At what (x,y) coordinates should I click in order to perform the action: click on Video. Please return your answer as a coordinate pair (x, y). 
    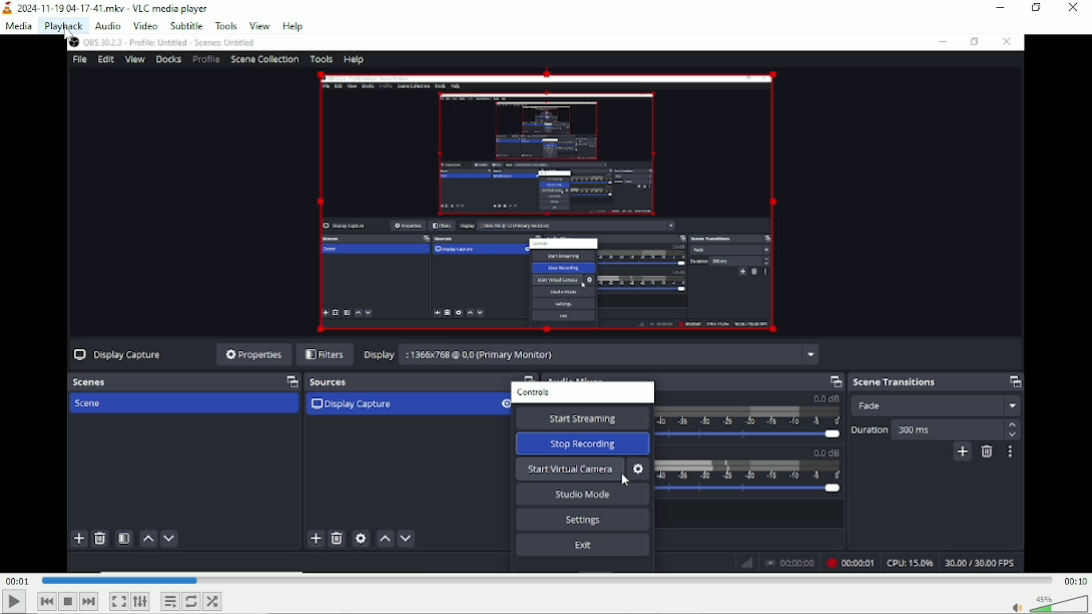
    Looking at the image, I should click on (545, 304).